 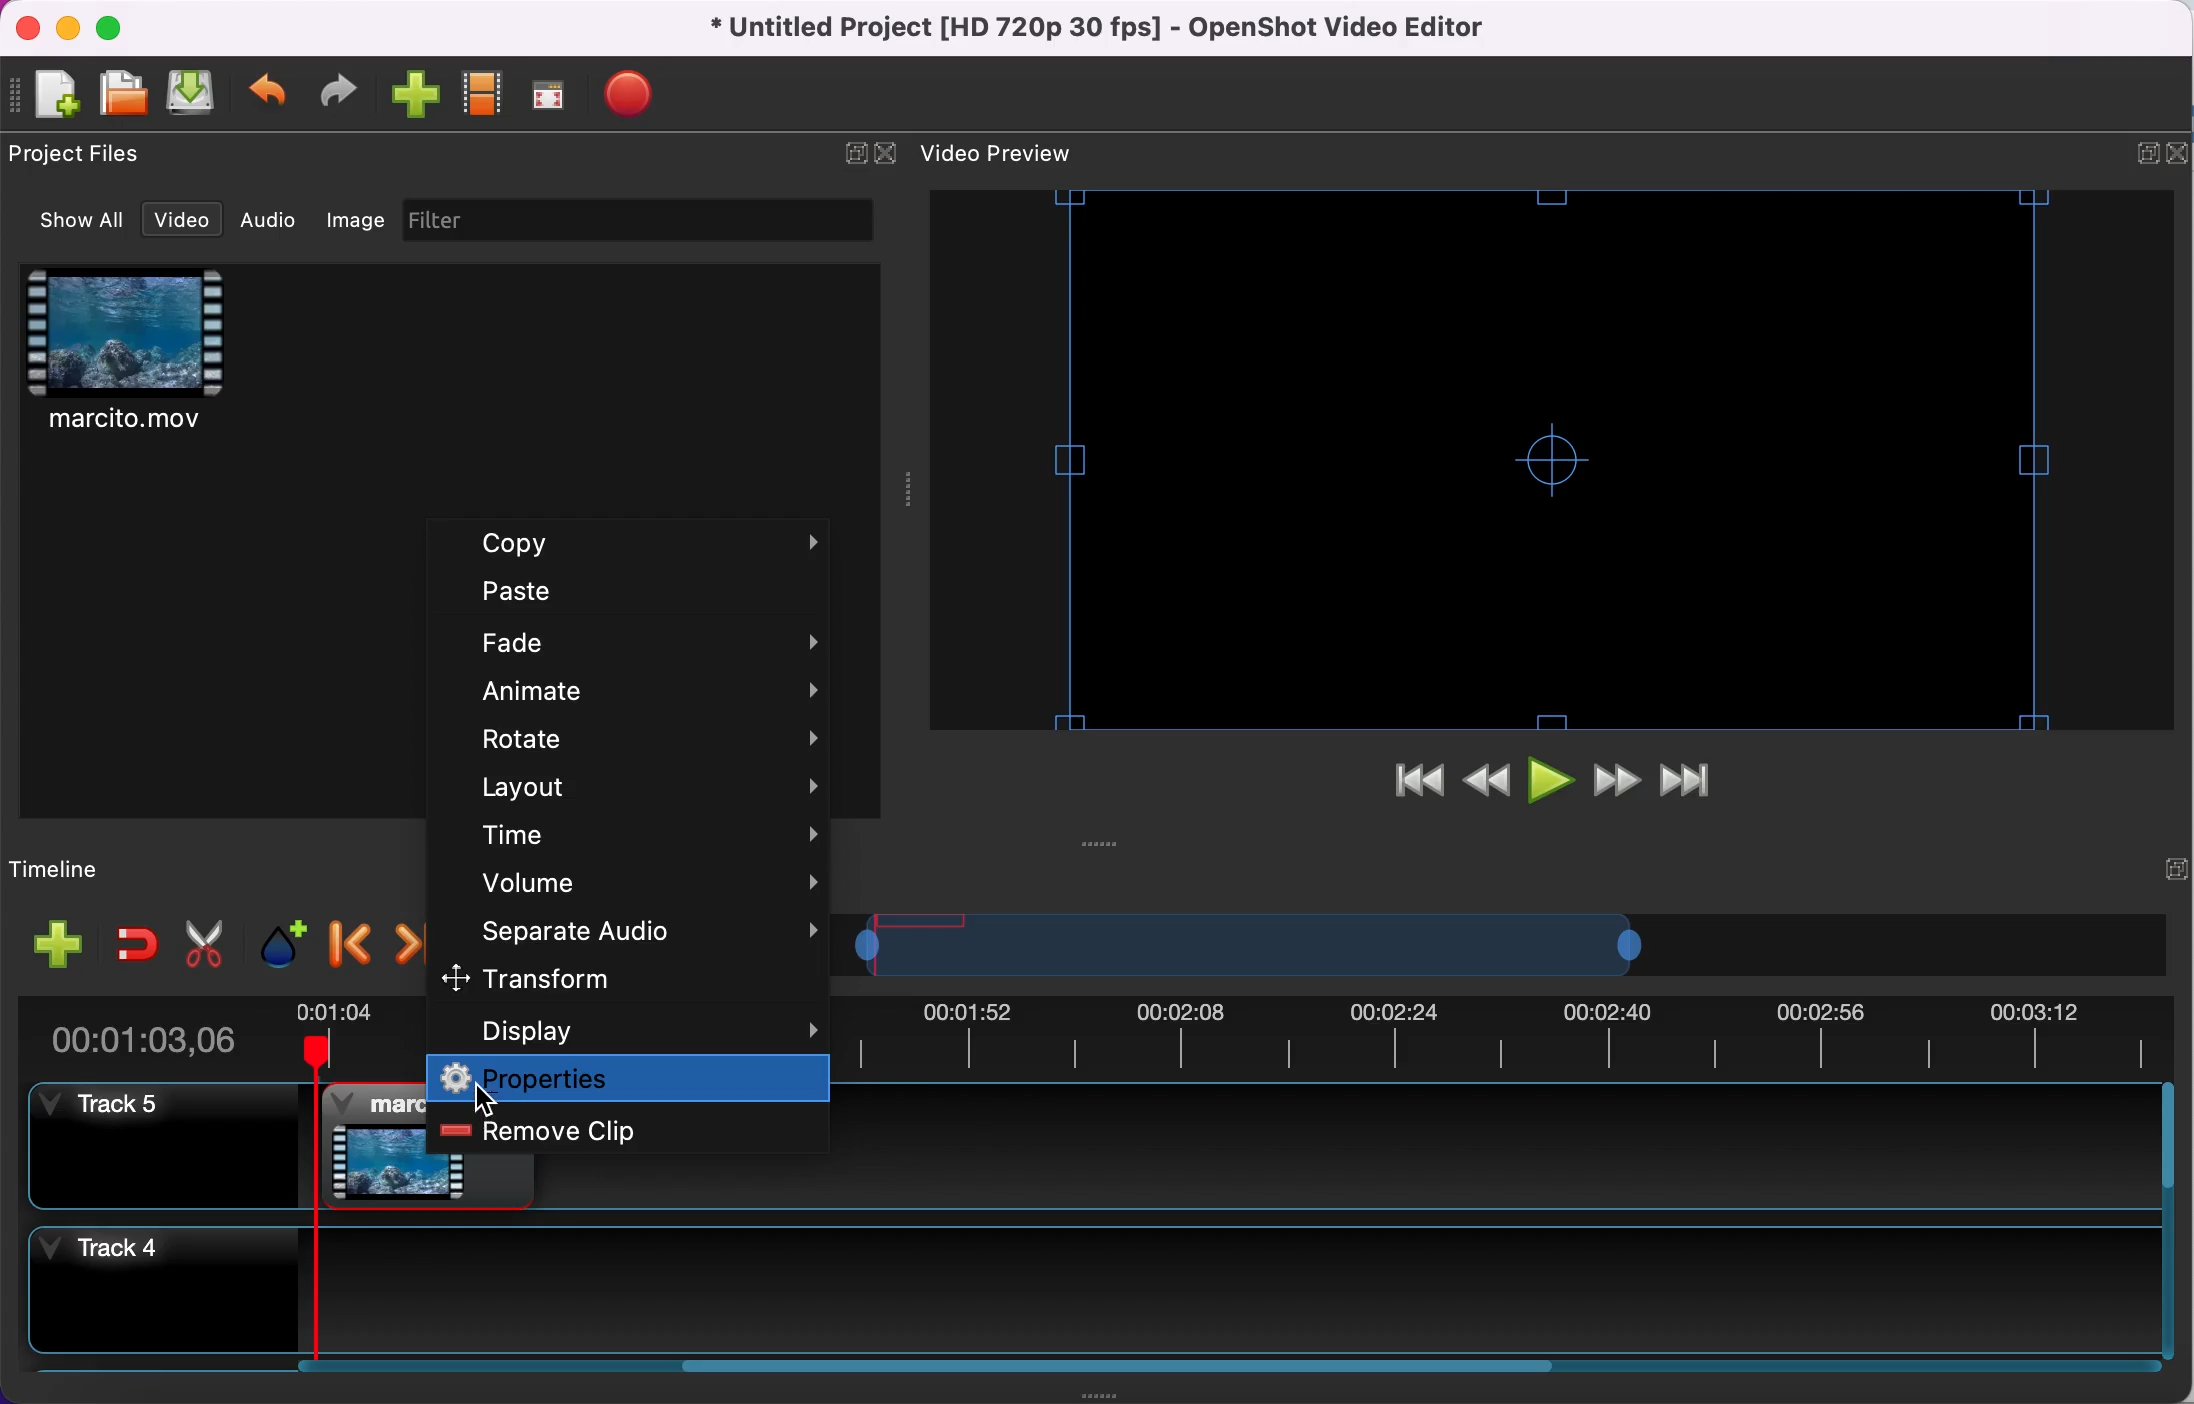 I want to click on copy, so click(x=631, y=545).